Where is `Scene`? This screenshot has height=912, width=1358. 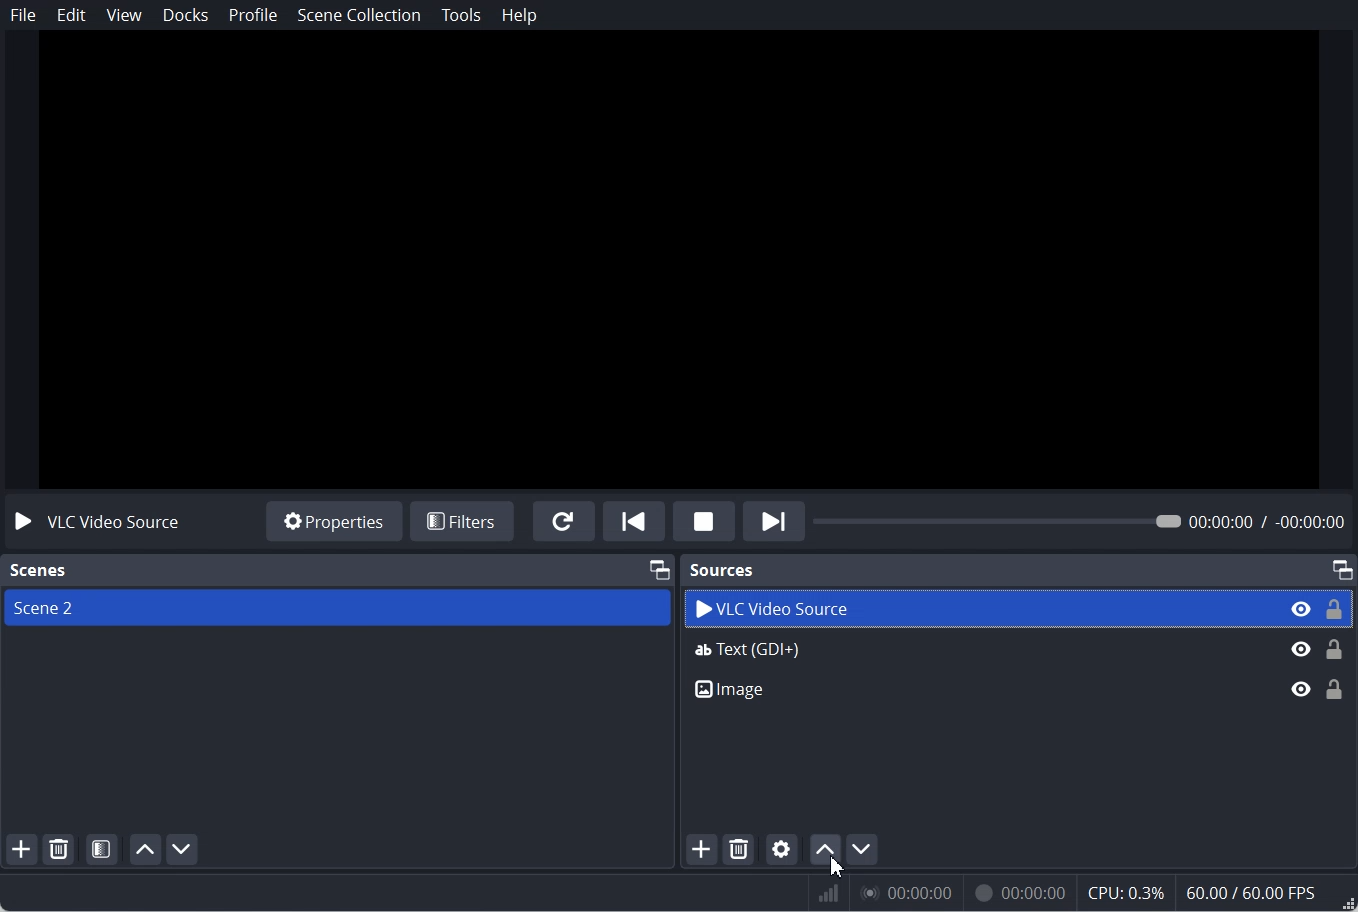
Scene is located at coordinates (336, 607).